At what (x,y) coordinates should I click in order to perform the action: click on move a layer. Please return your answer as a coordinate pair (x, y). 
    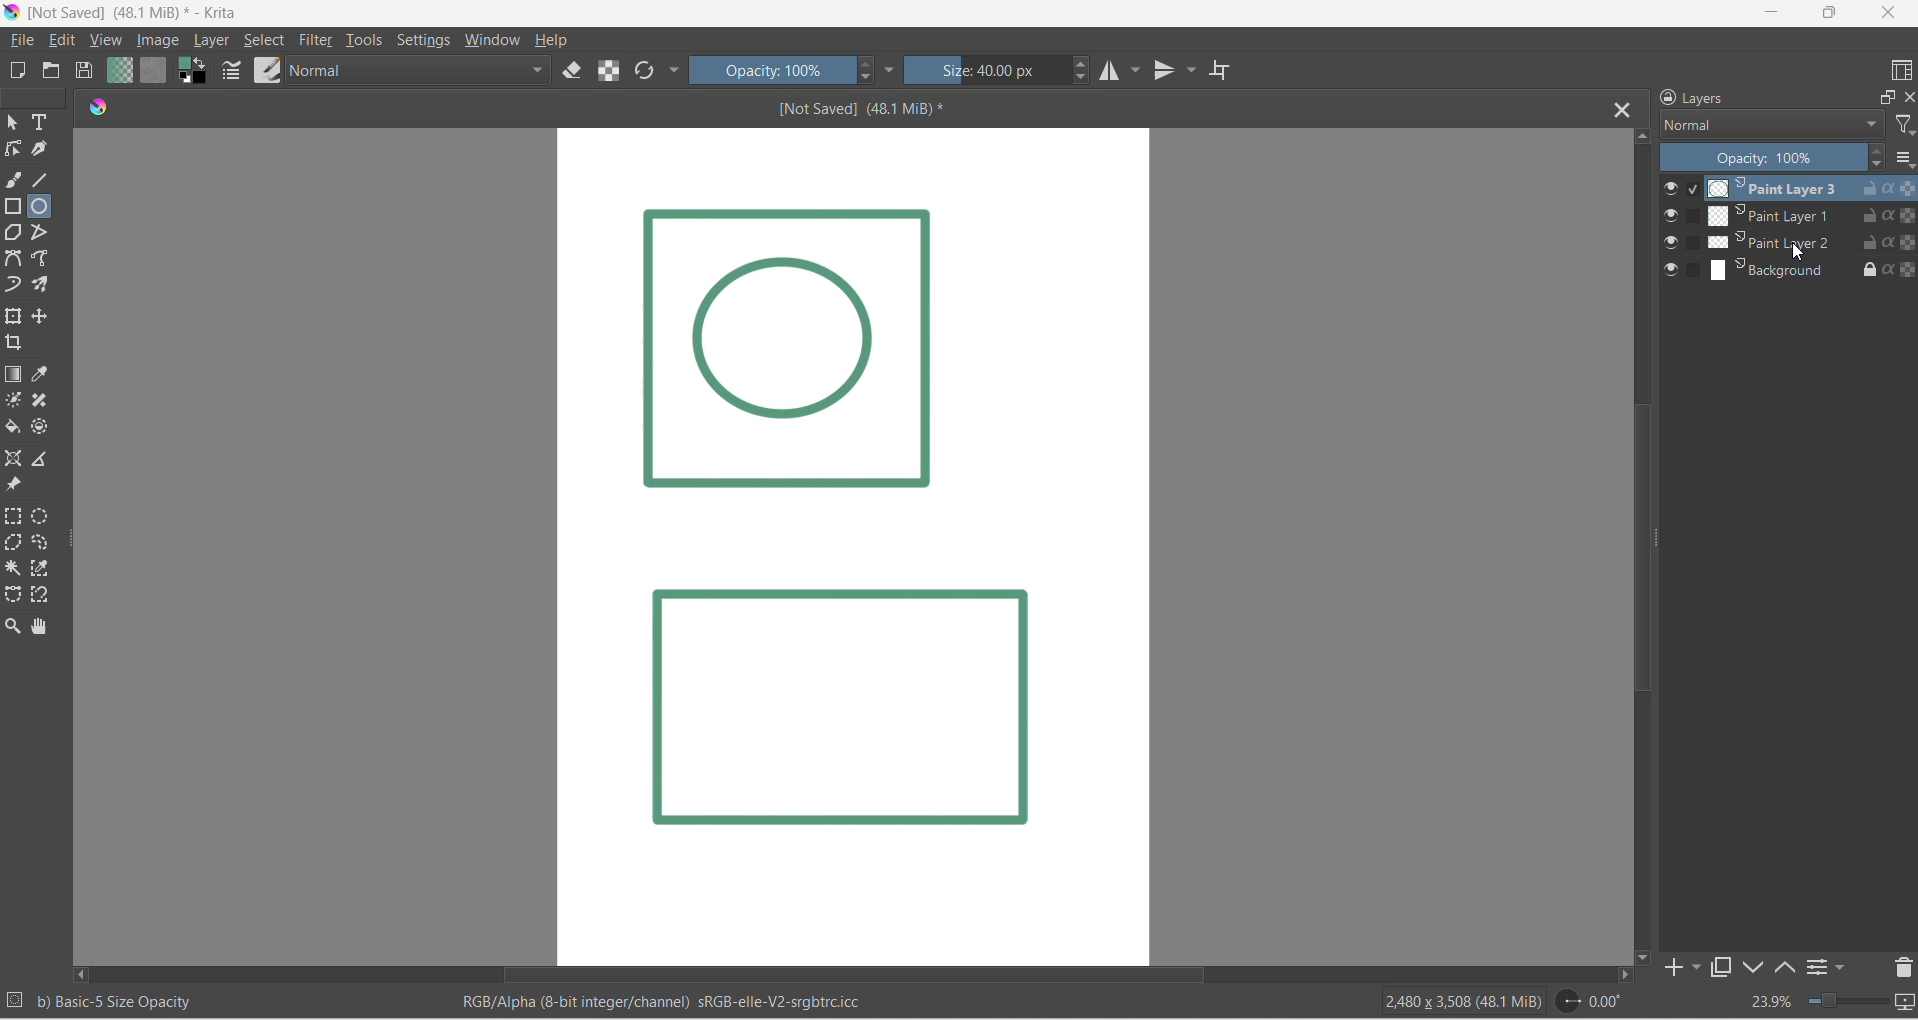
    Looking at the image, I should click on (46, 316).